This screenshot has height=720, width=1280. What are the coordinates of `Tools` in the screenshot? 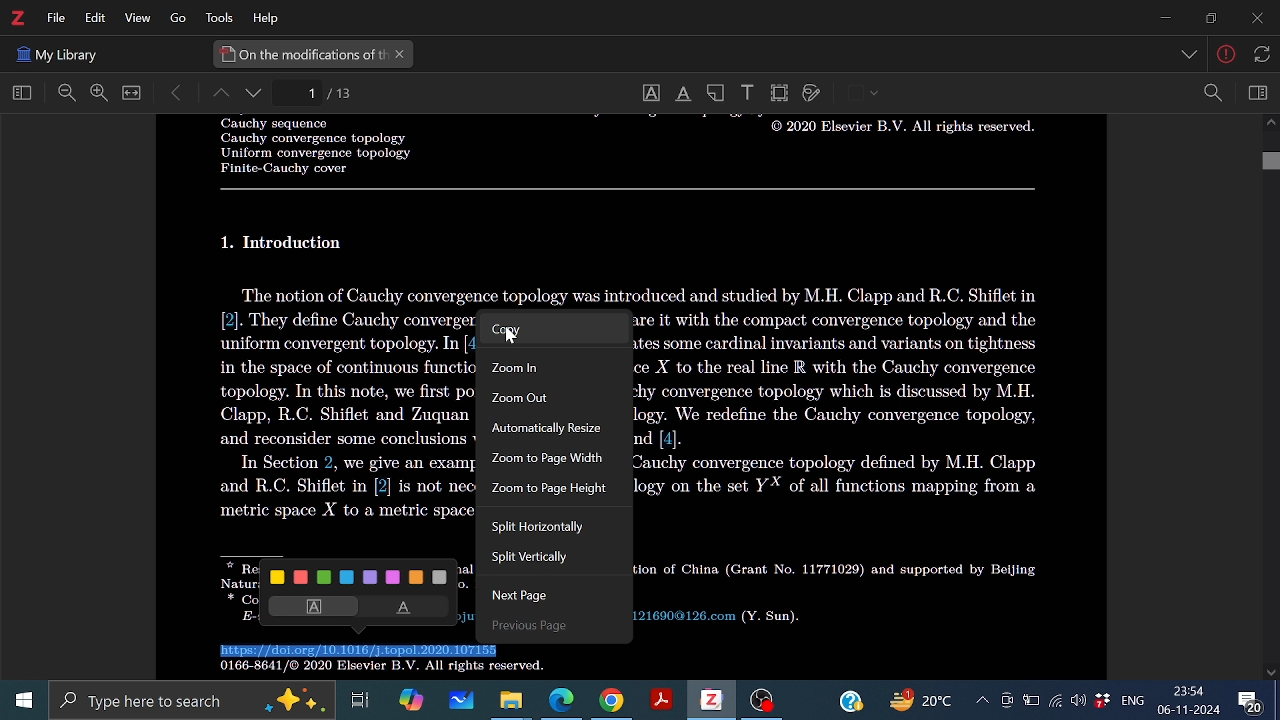 It's located at (216, 18).